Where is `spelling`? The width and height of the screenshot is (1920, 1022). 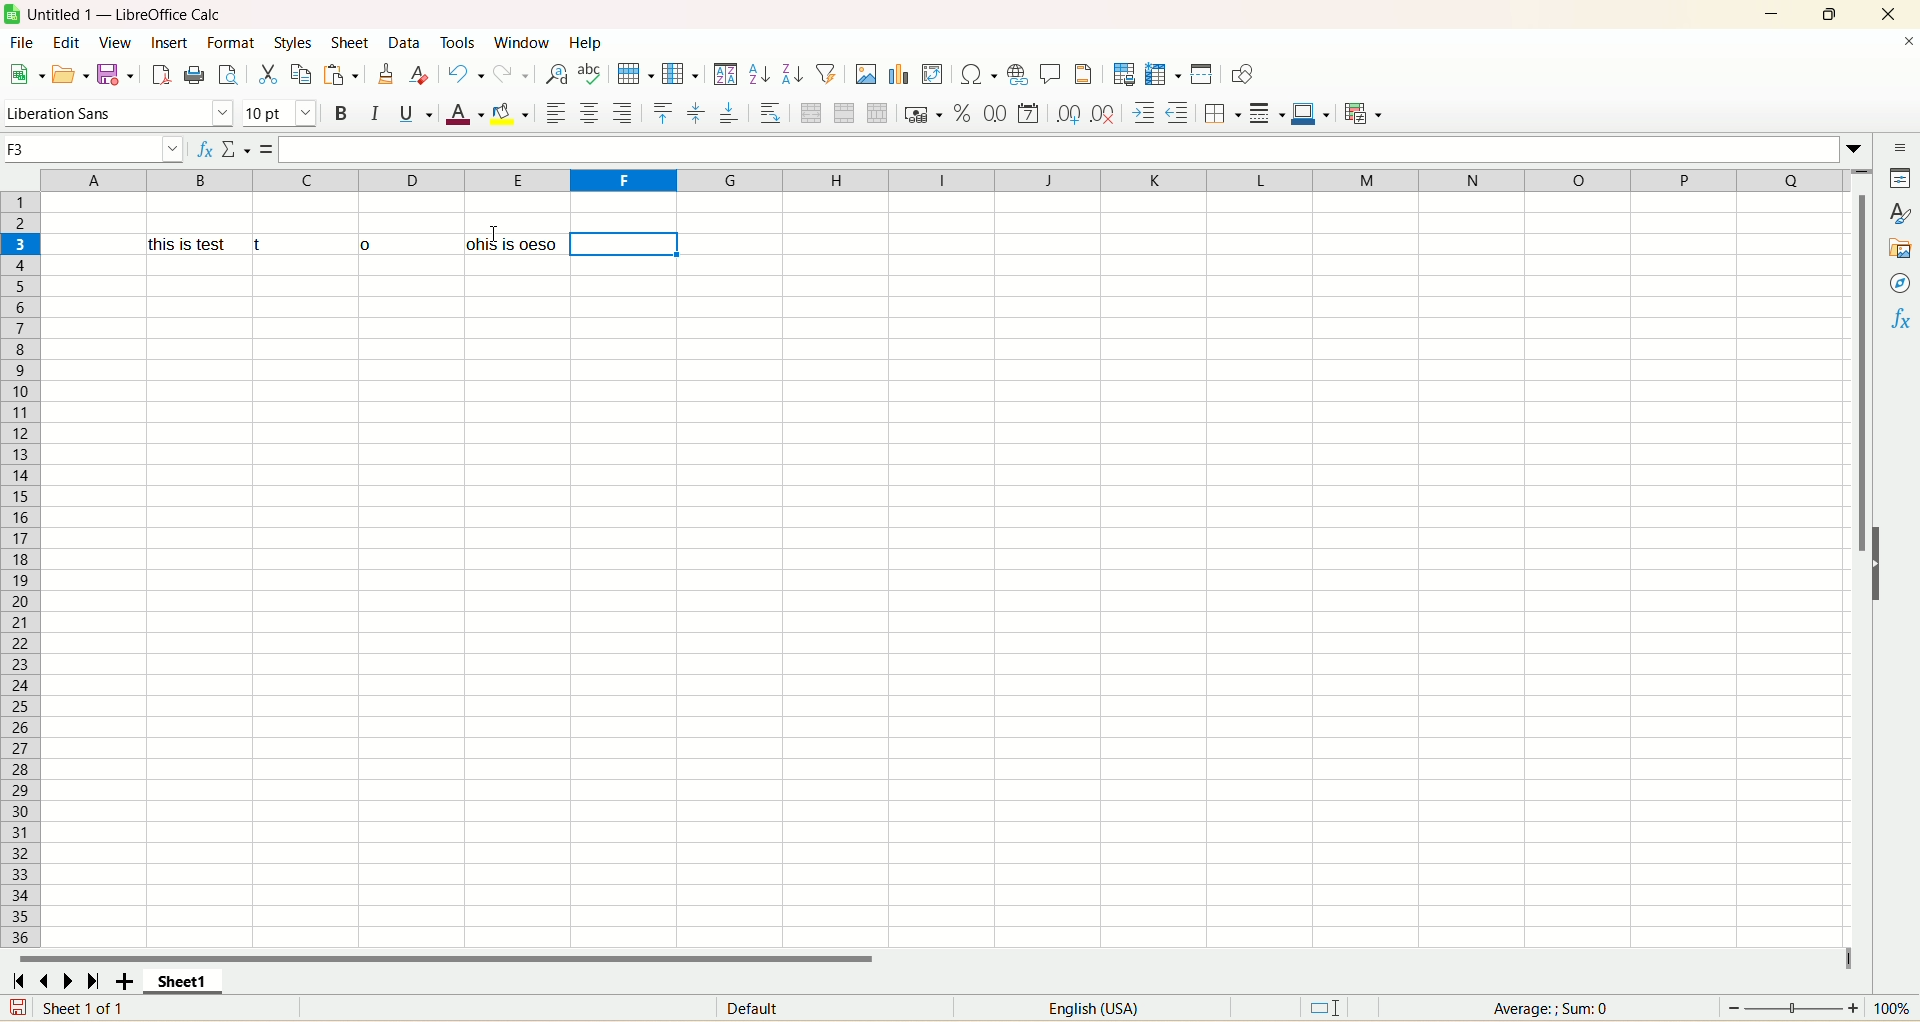 spelling is located at coordinates (591, 73).